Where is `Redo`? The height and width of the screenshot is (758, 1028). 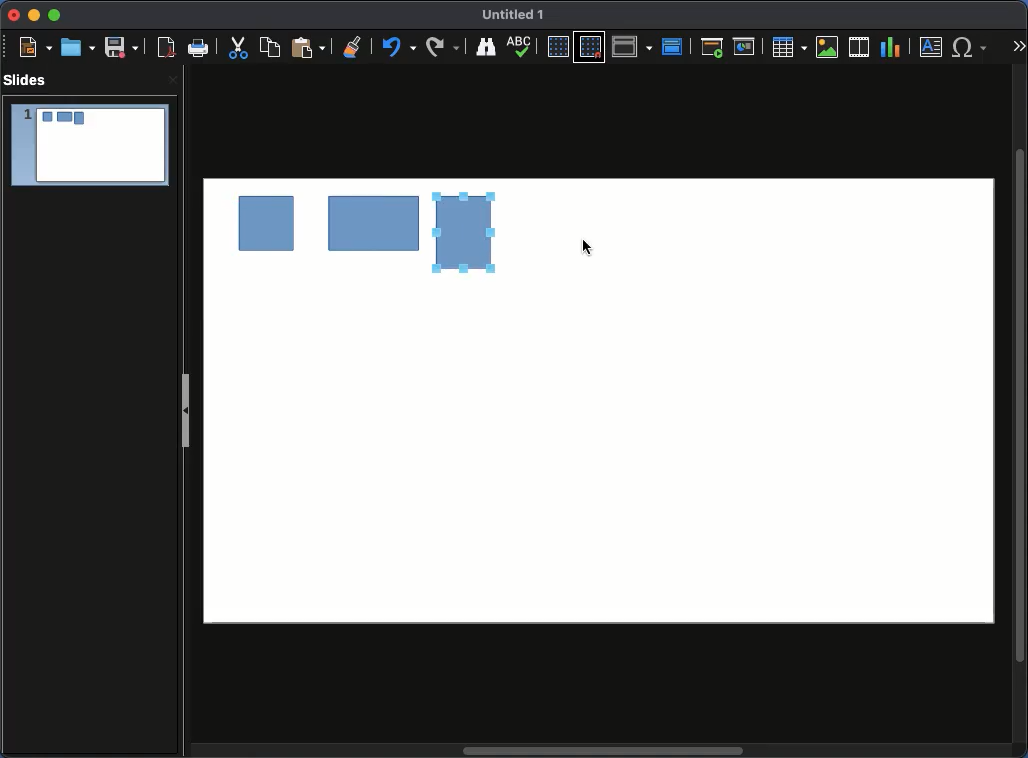 Redo is located at coordinates (396, 47).